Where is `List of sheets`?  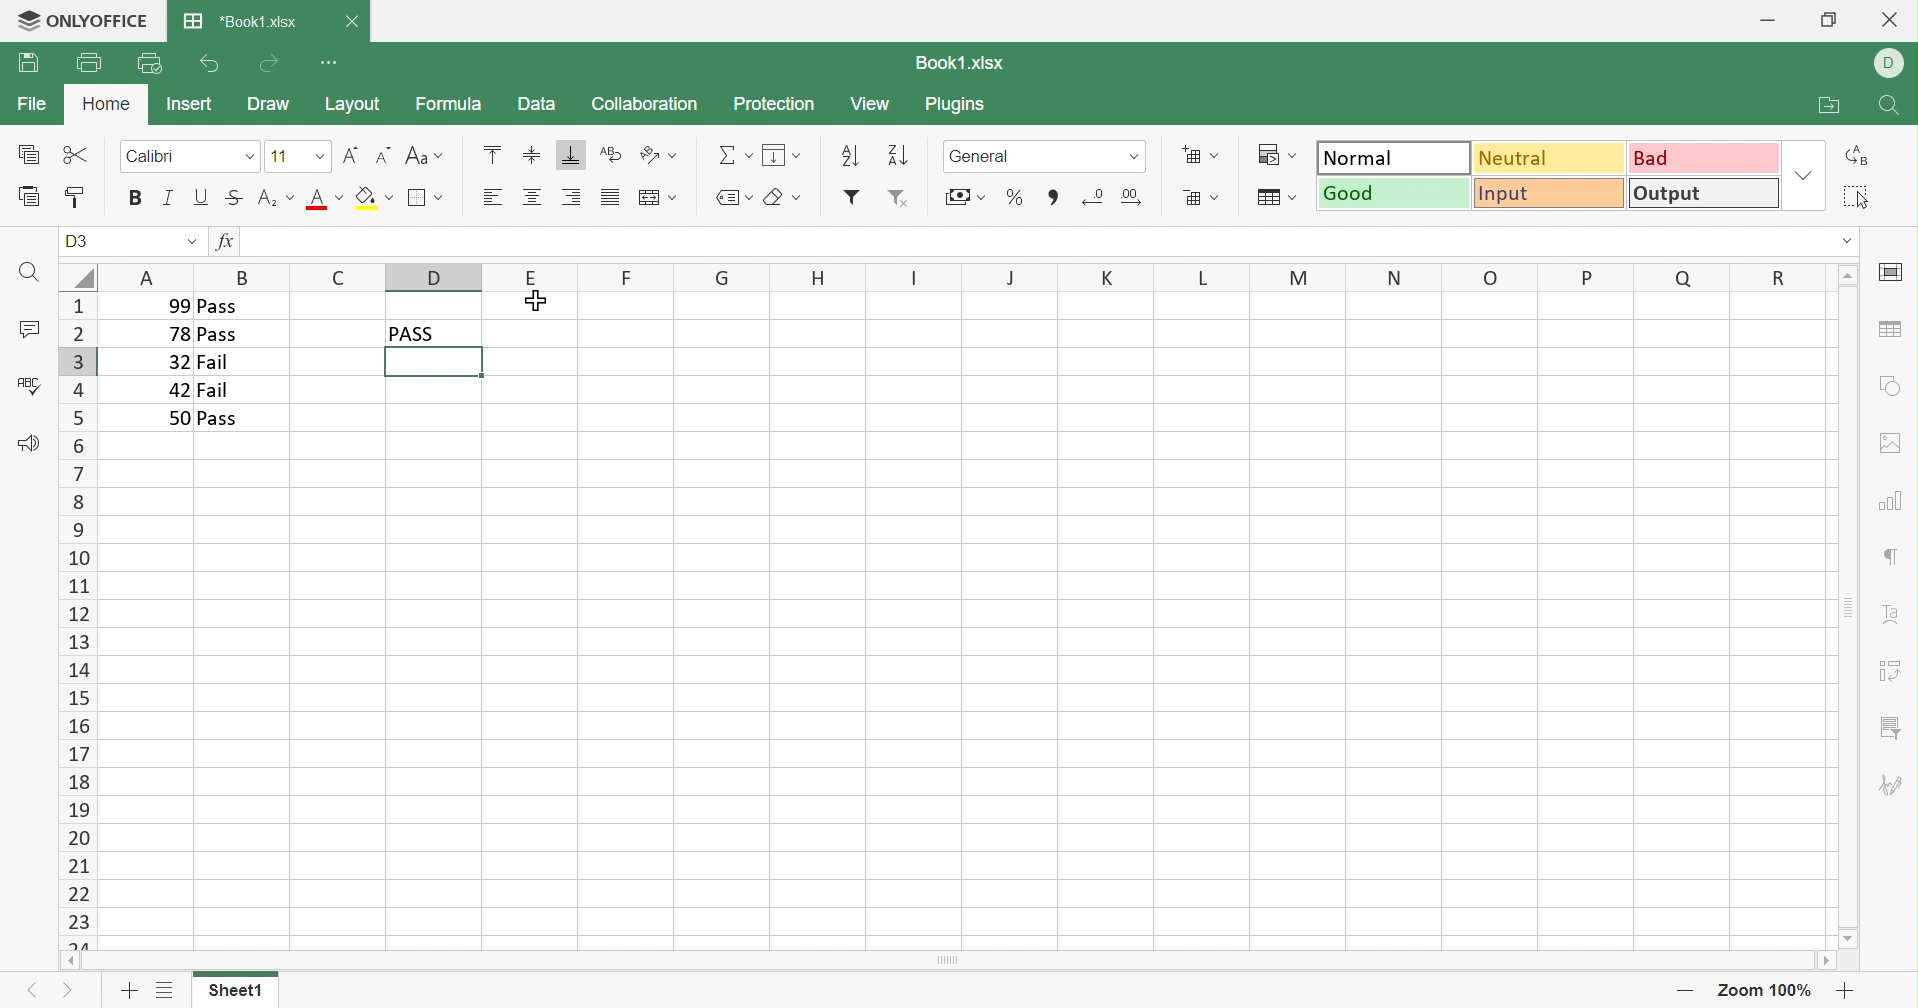
List of sheets is located at coordinates (163, 991).